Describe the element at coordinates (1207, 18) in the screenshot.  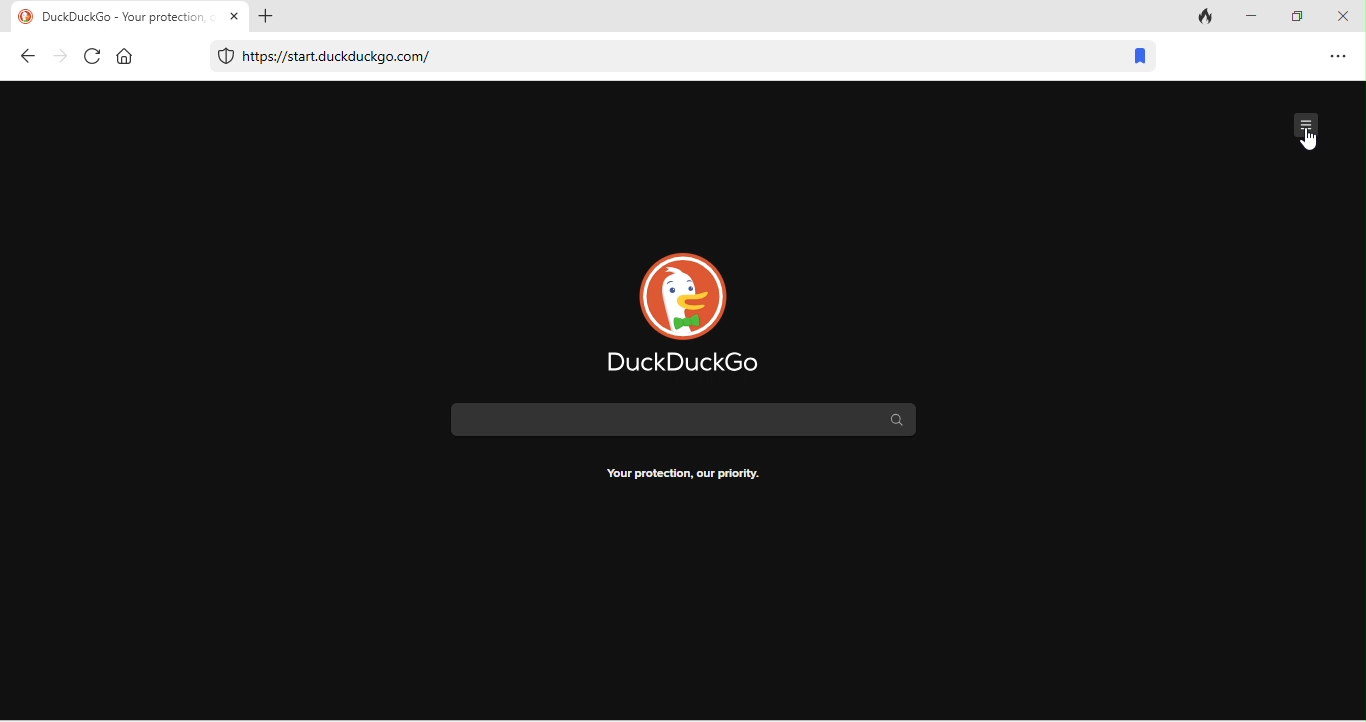
I see `track tab` at that location.